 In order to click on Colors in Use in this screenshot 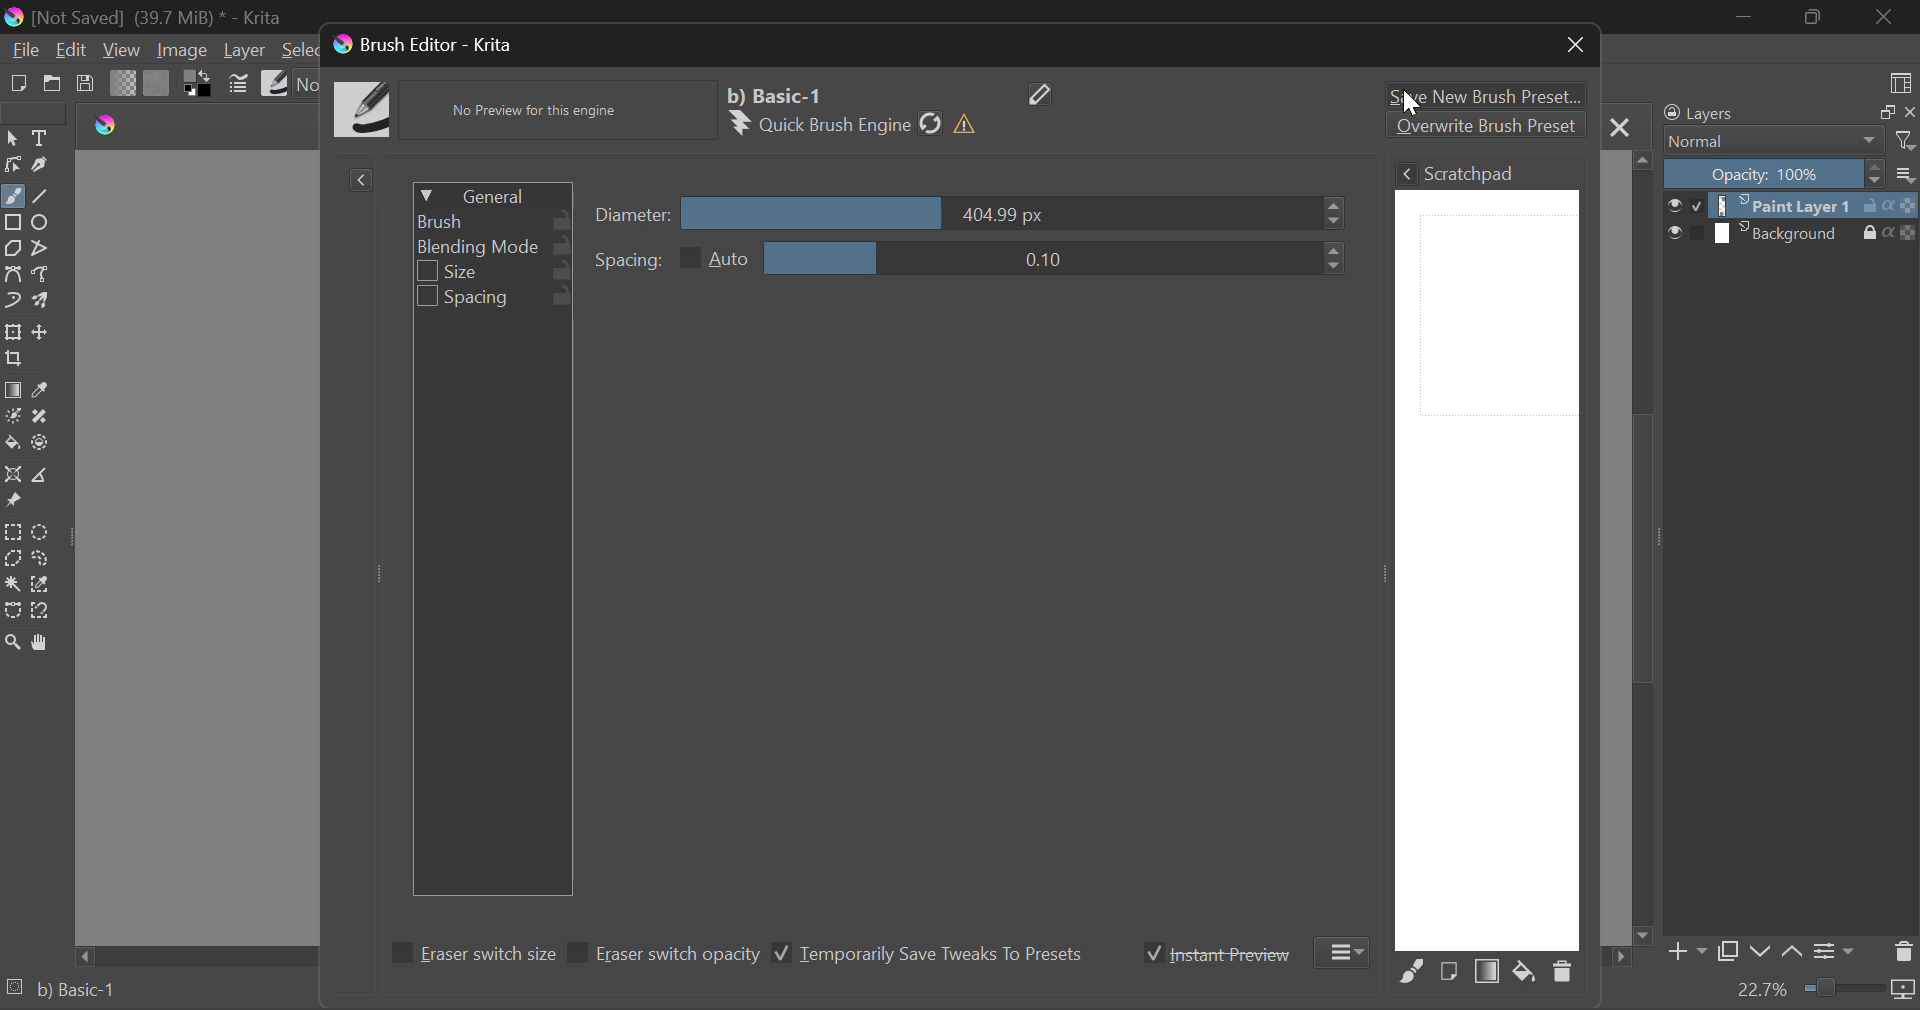, I will do `click(199, 82)`.